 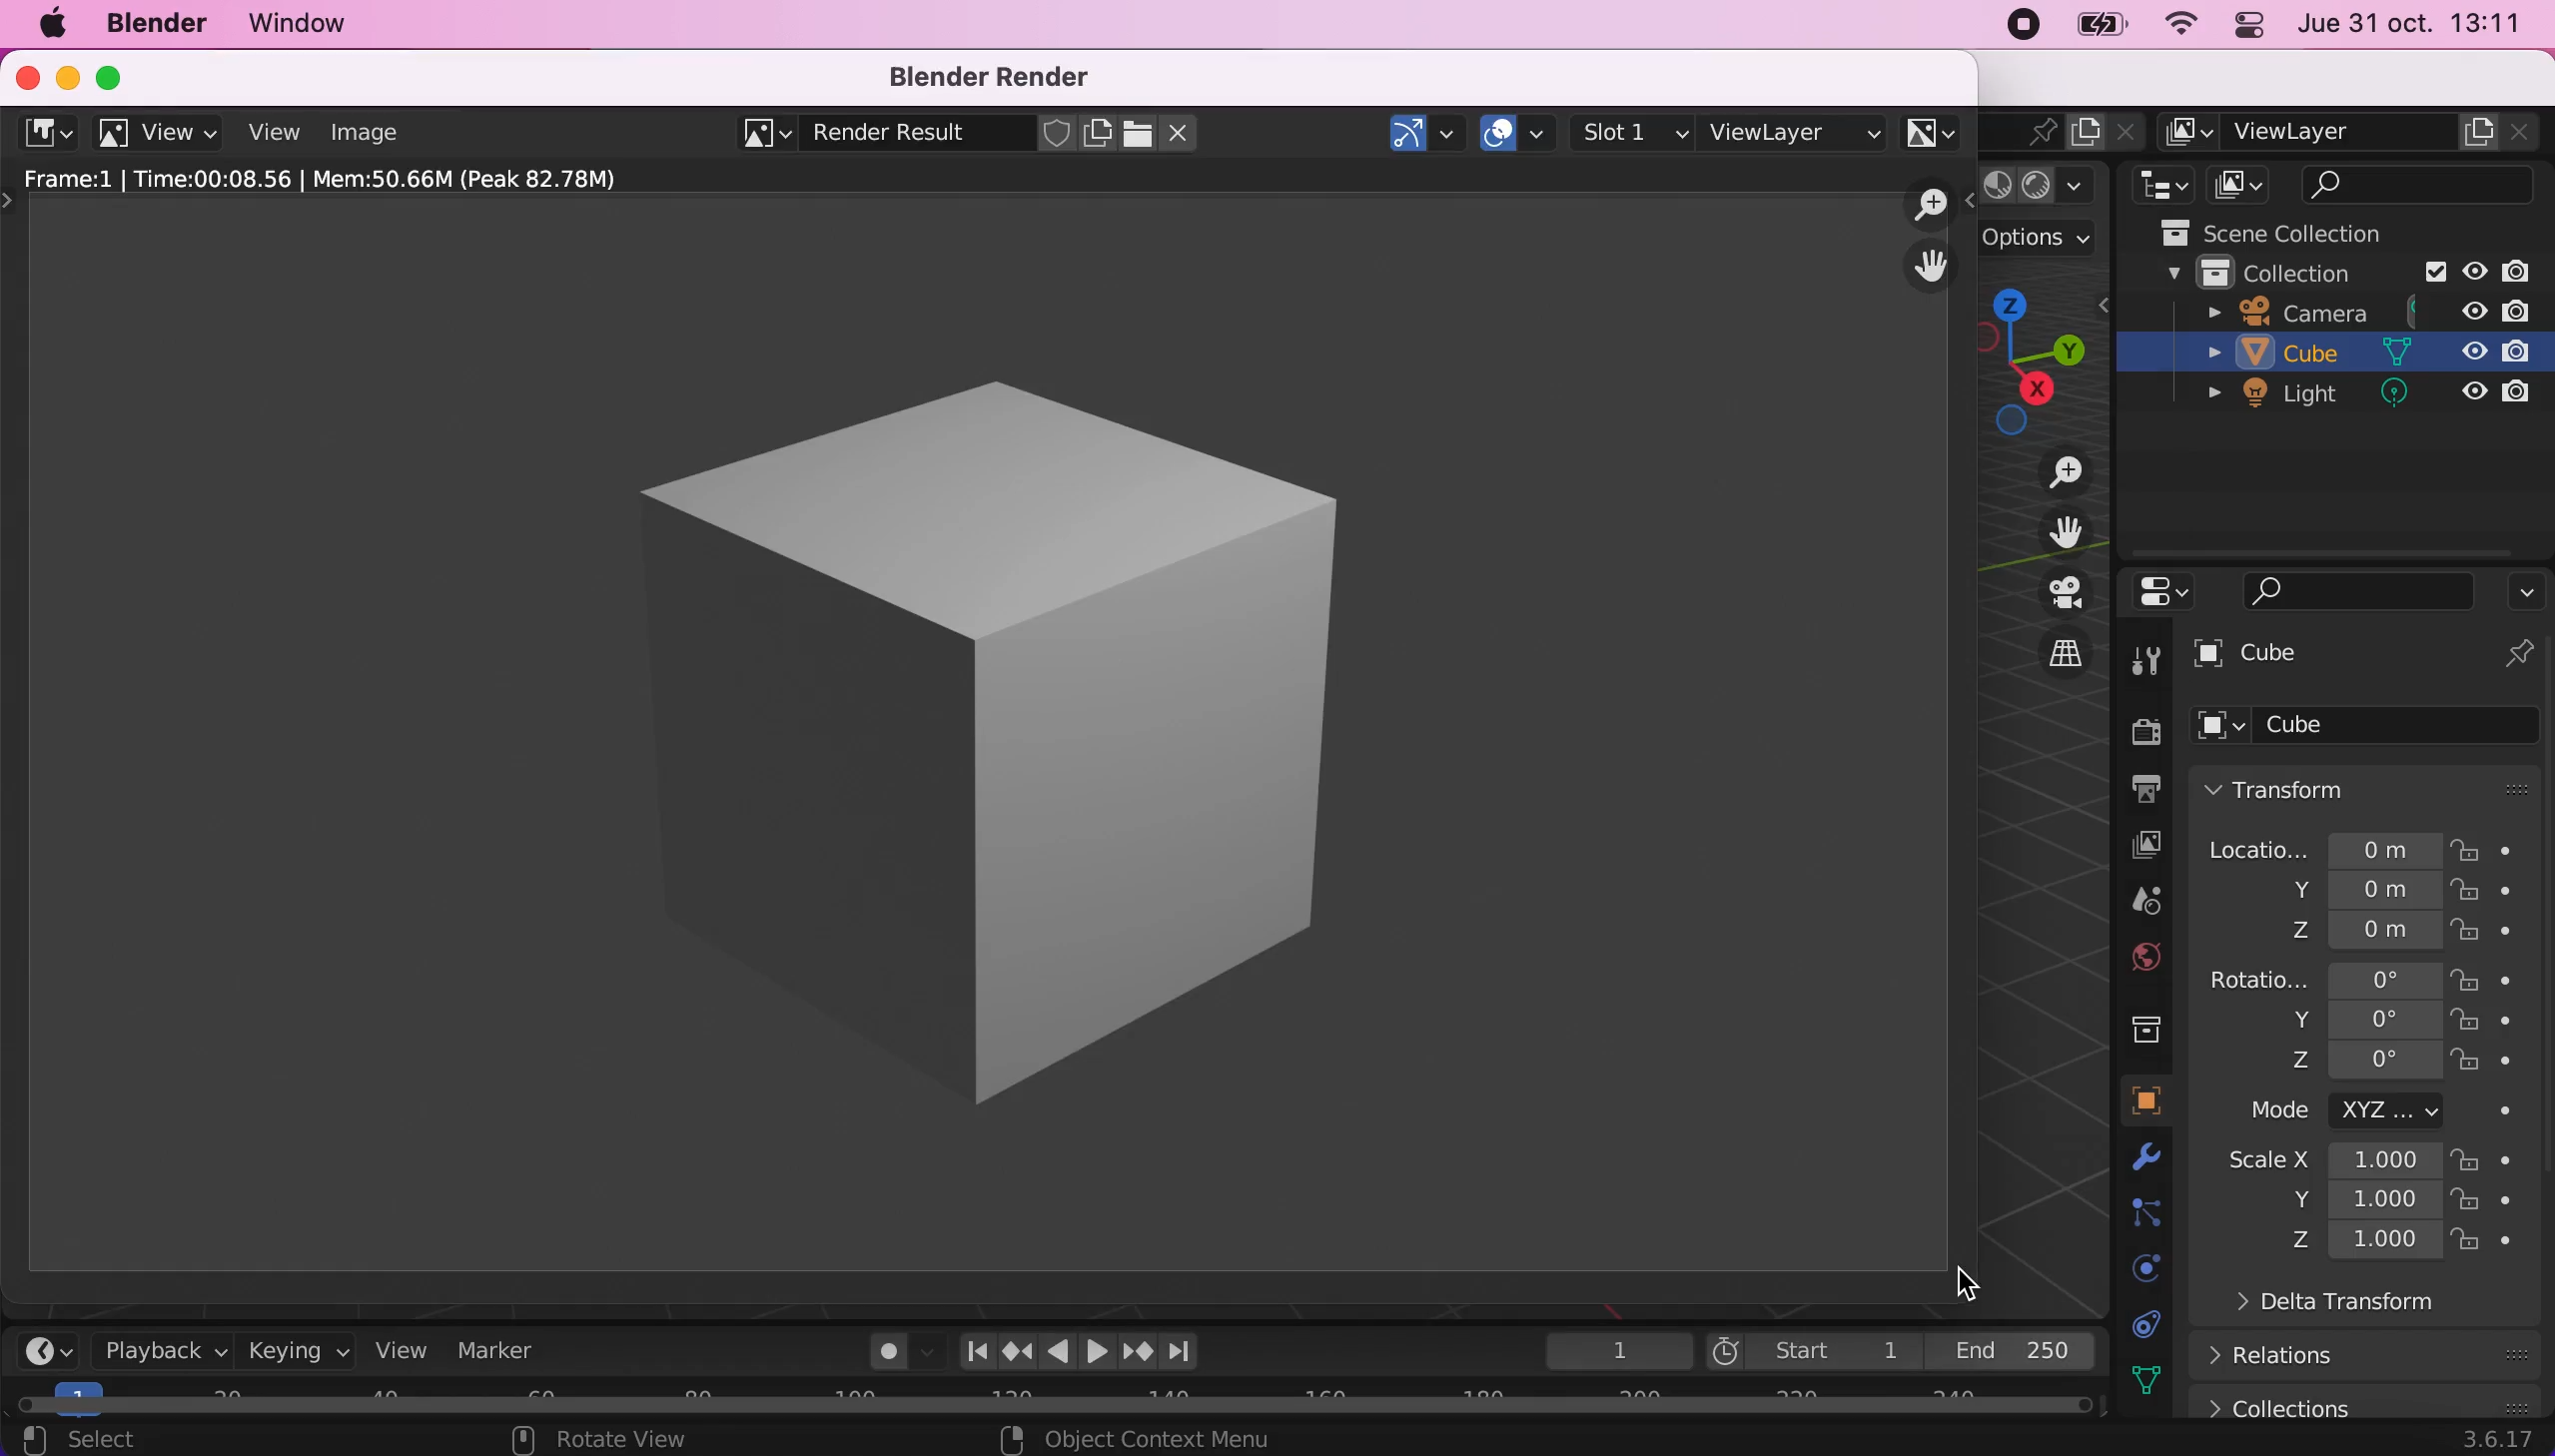 I want to click on scene collections, so click(x=2309, y=229).